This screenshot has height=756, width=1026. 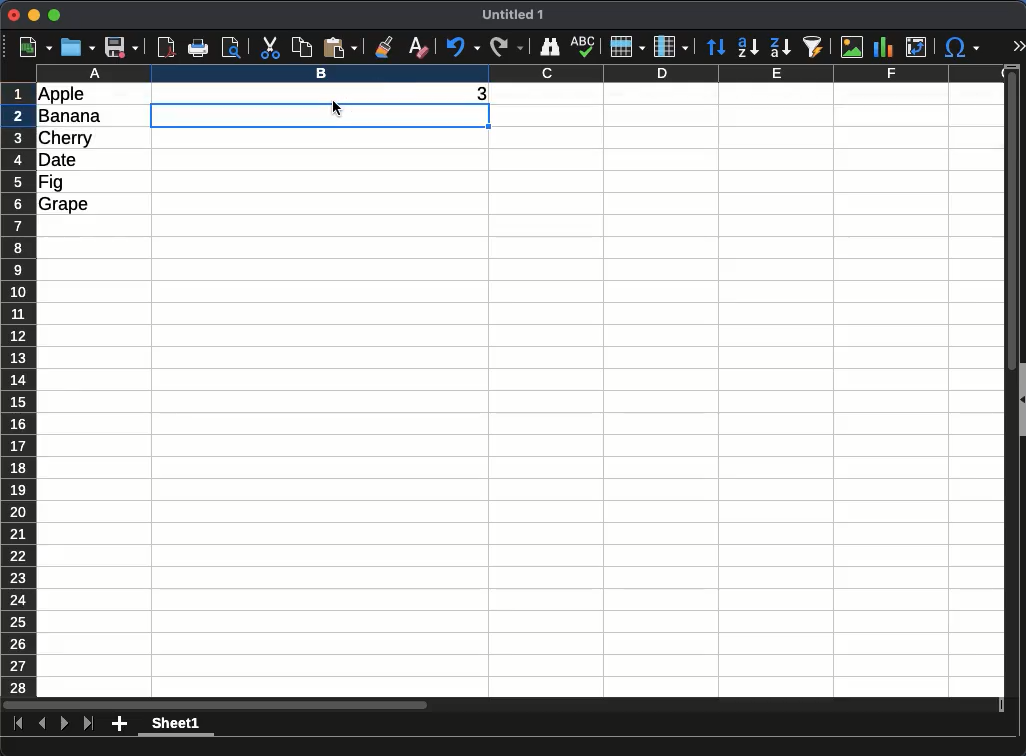 I want to click on grape, so click(x=64, y=205).